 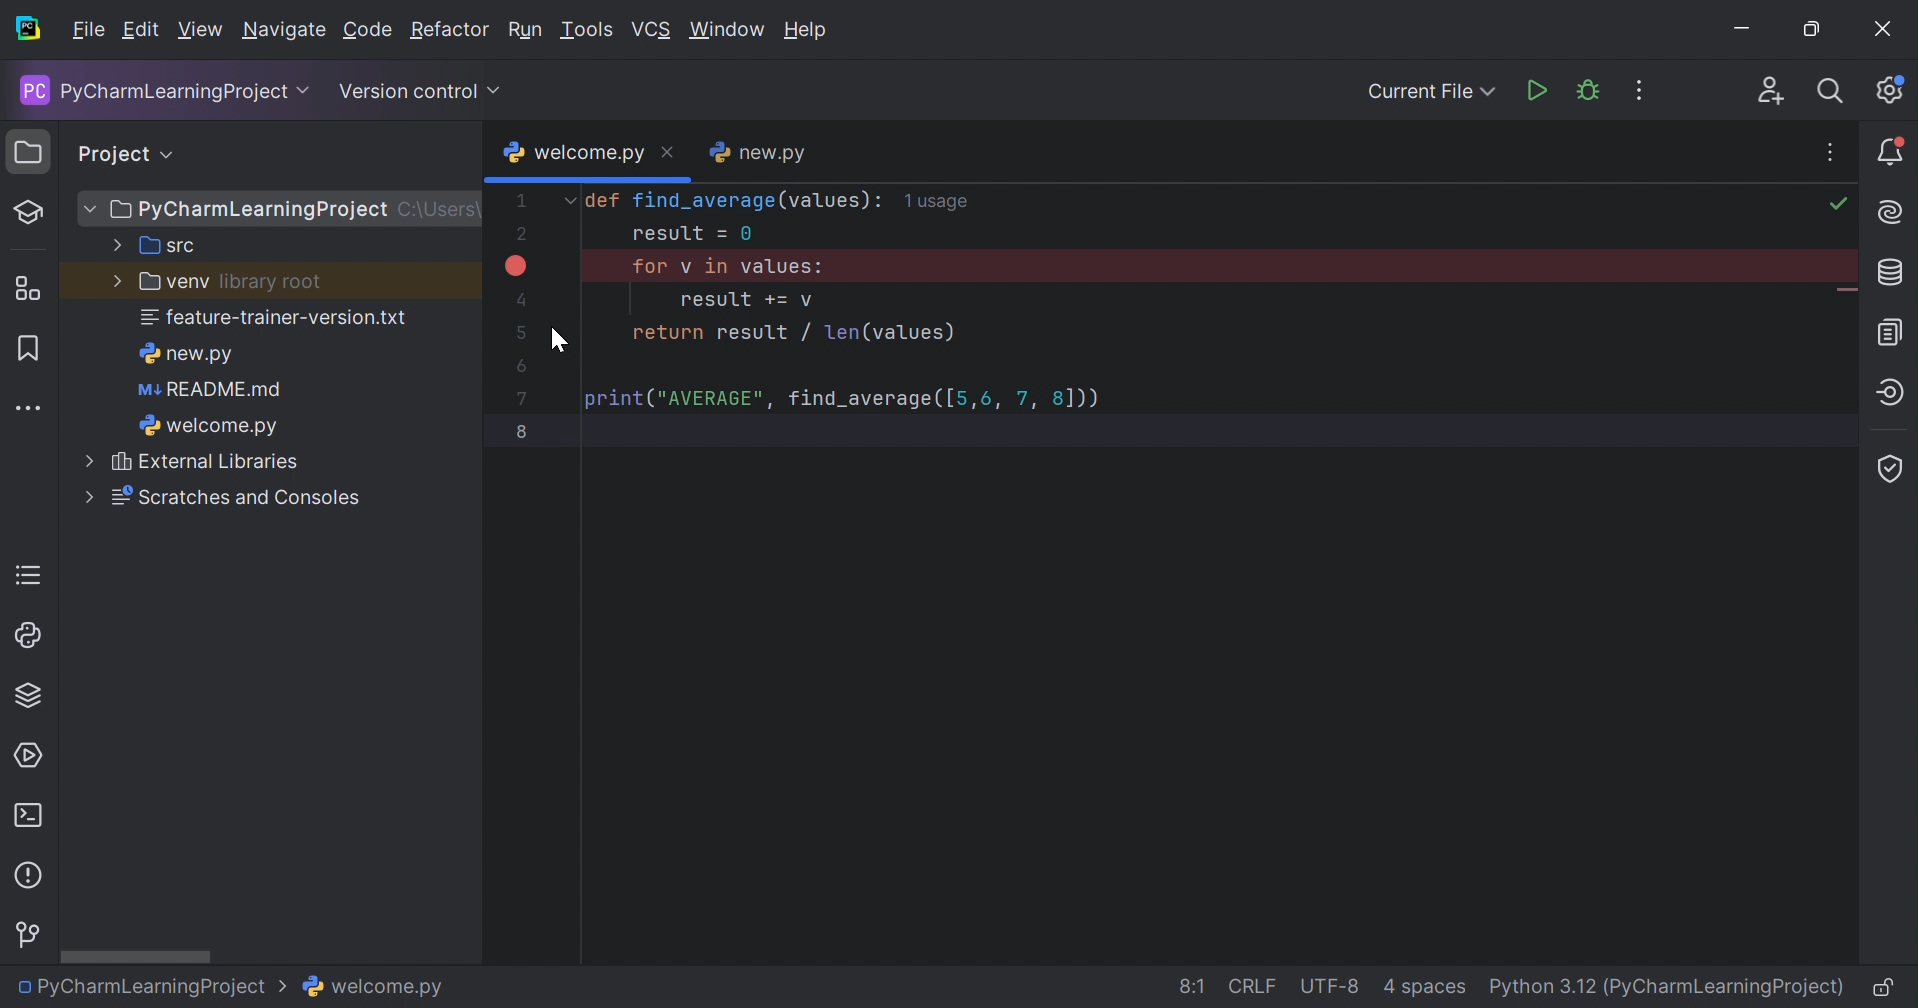 What do you see at coordinates (377, 990) in the screenshot?
I see `welcome.py` at bounding box center [377, 990].